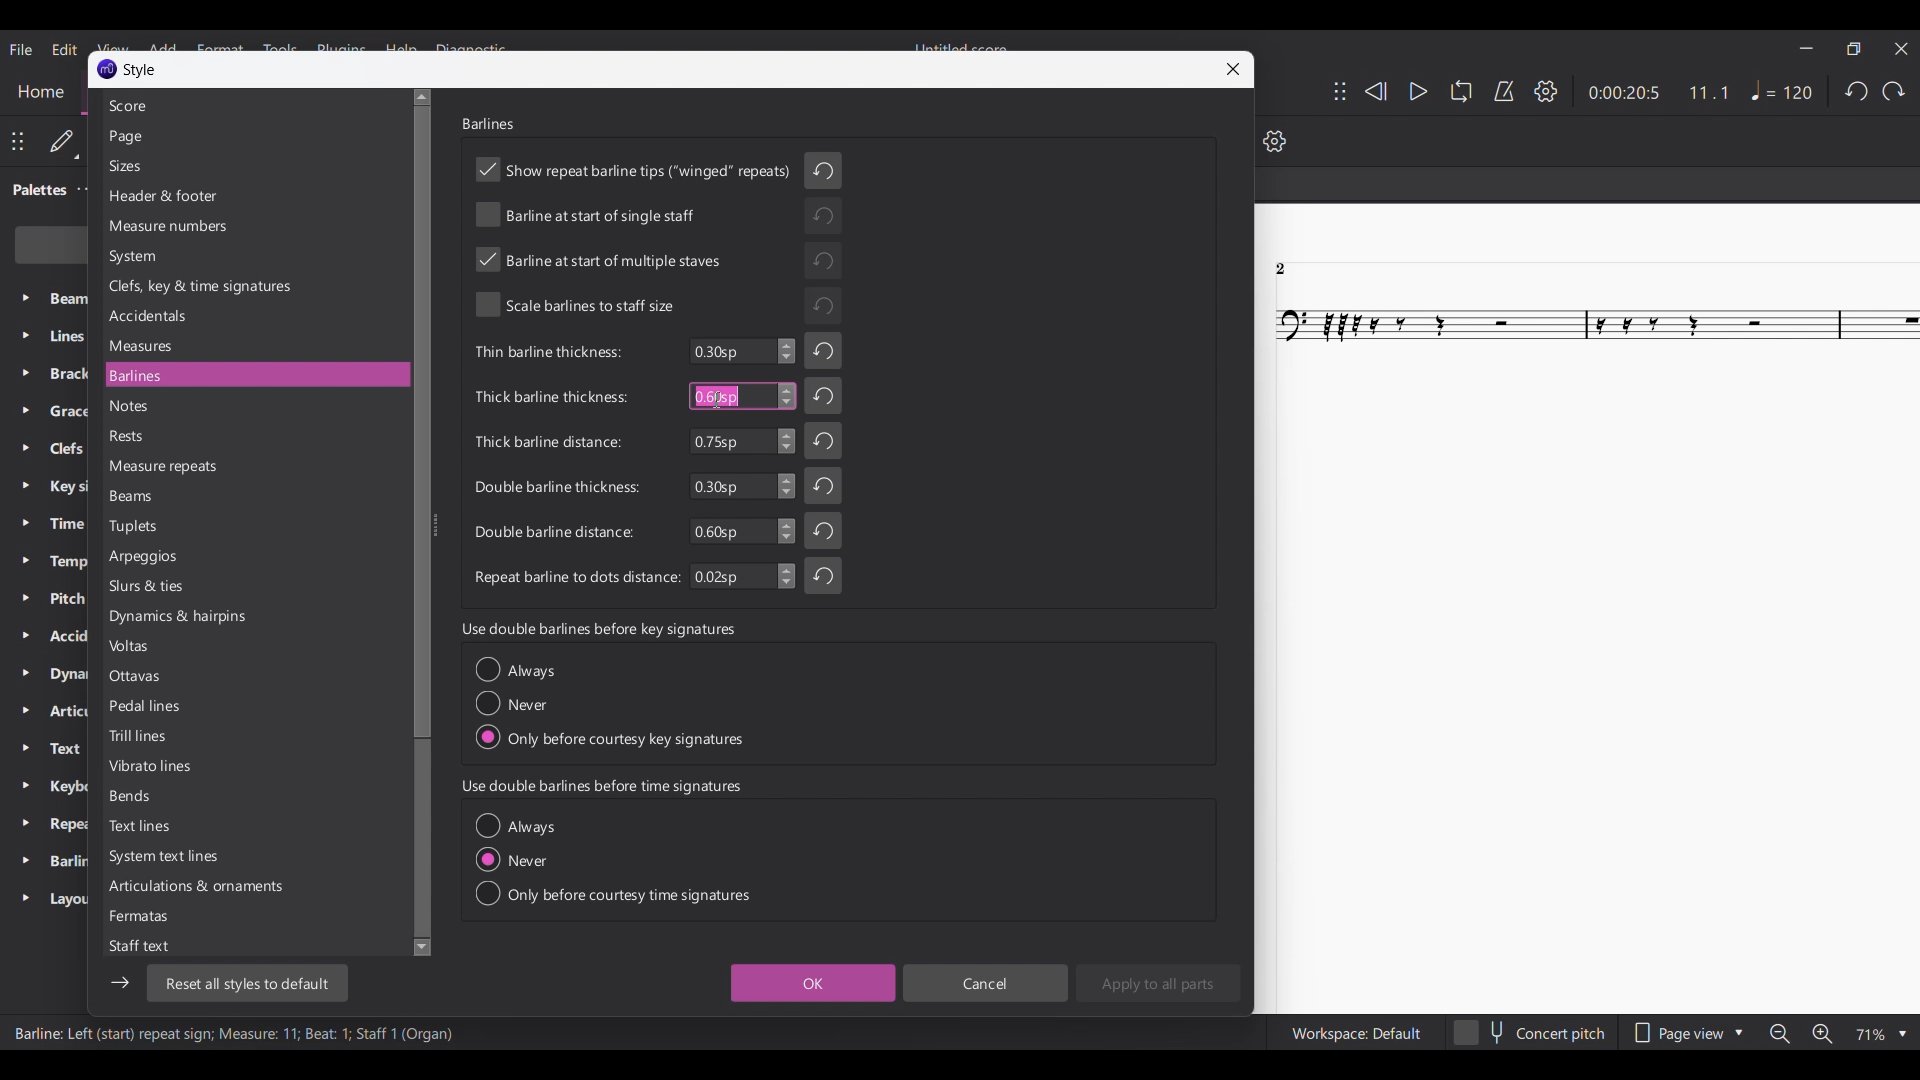 The height and width of the screenshot is (1080, 1920). What do you see at coordinates (598, 629) in the screenshot?
I see `Section title` at bounding box center [598, 629].